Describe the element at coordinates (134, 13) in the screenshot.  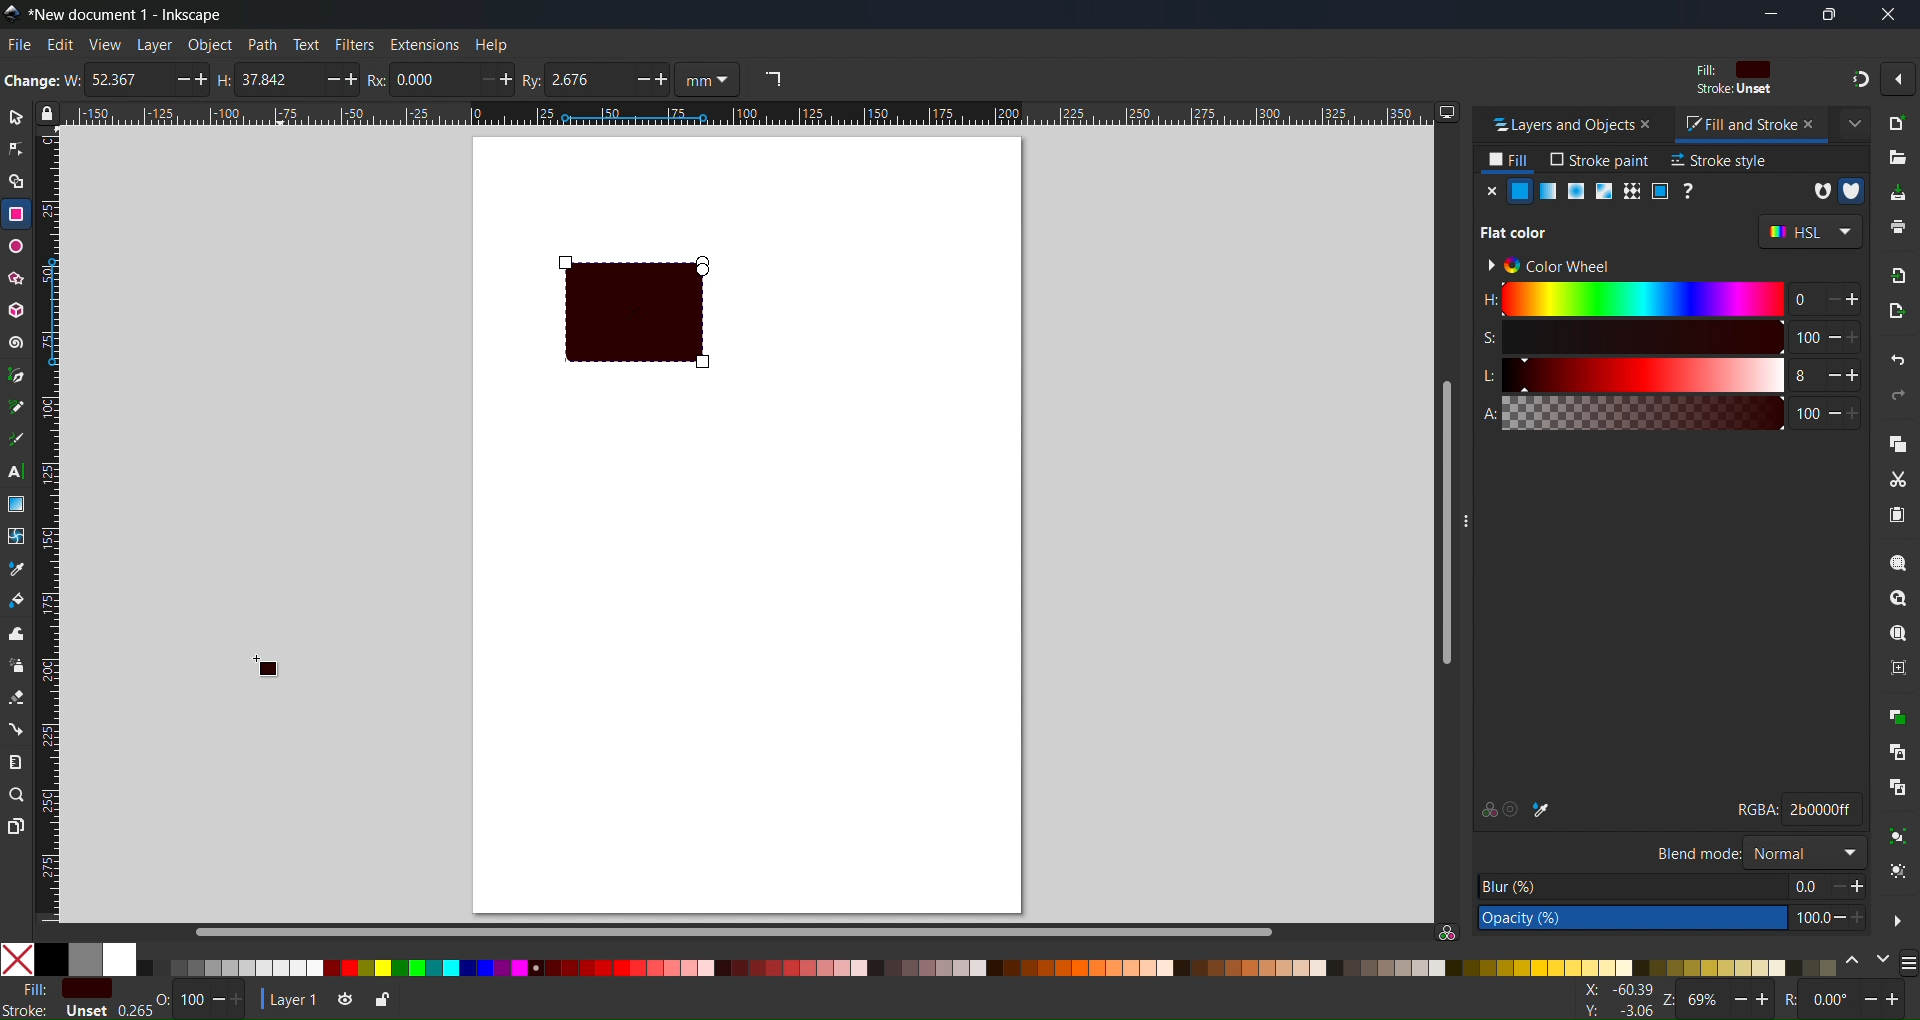
I see ` New document 1 - Inkscape` at that location.